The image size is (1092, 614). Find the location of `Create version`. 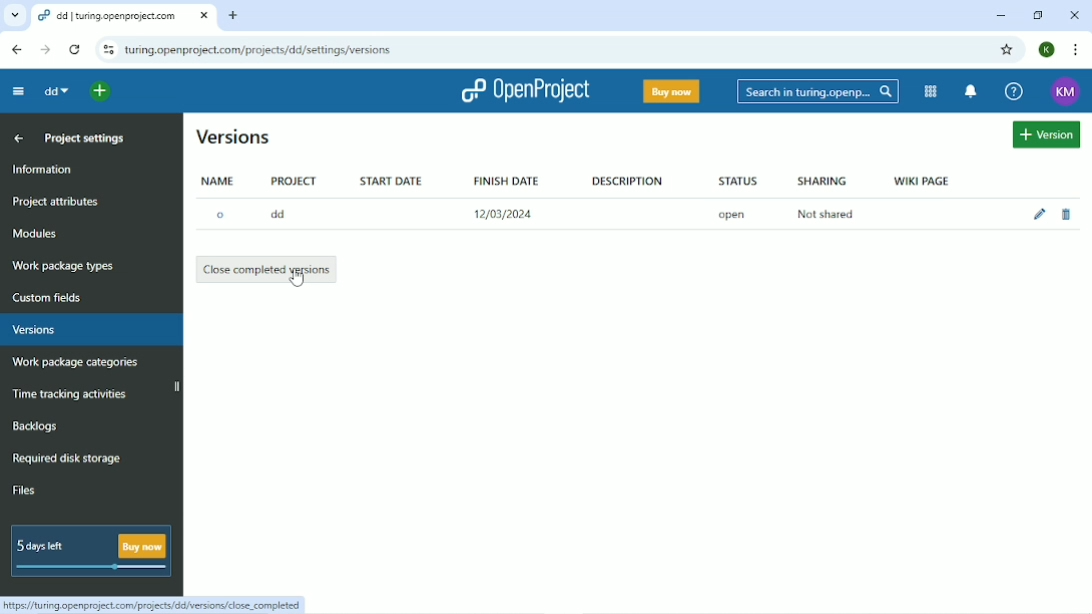

Create version is located at coordinates (1047, 135).